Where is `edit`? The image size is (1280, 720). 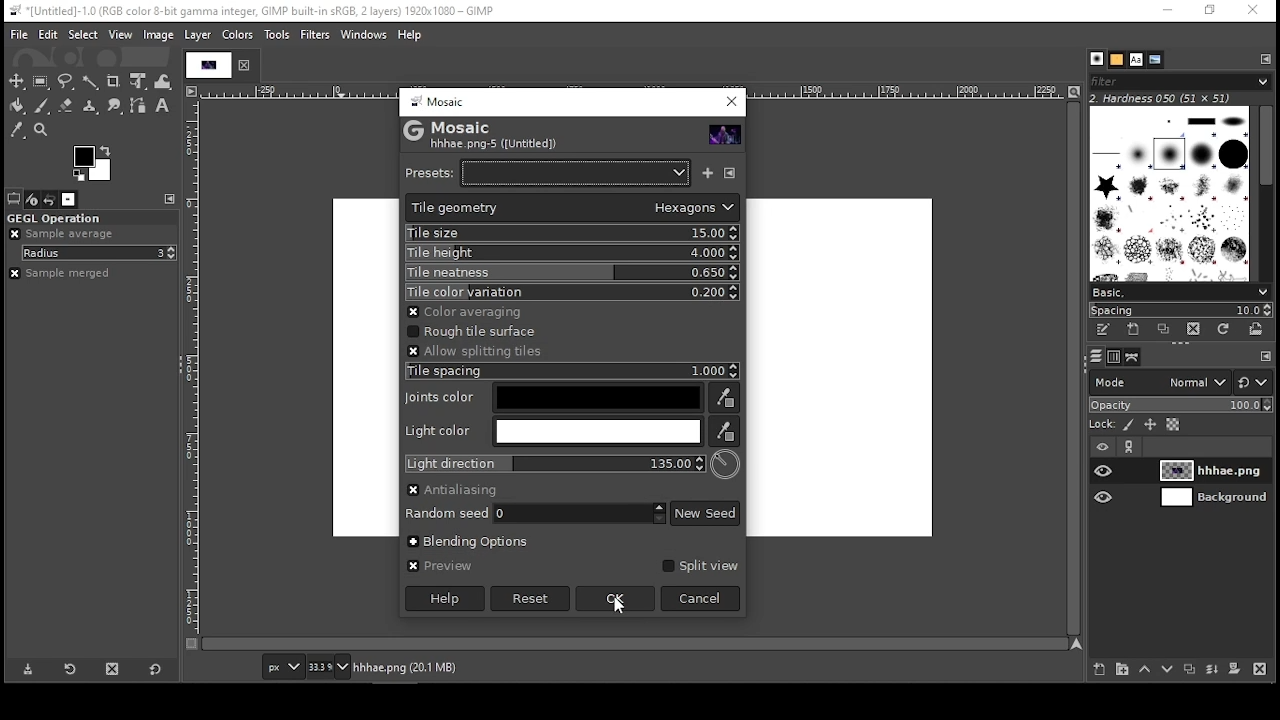 edit is located at coordinates (48, 34).